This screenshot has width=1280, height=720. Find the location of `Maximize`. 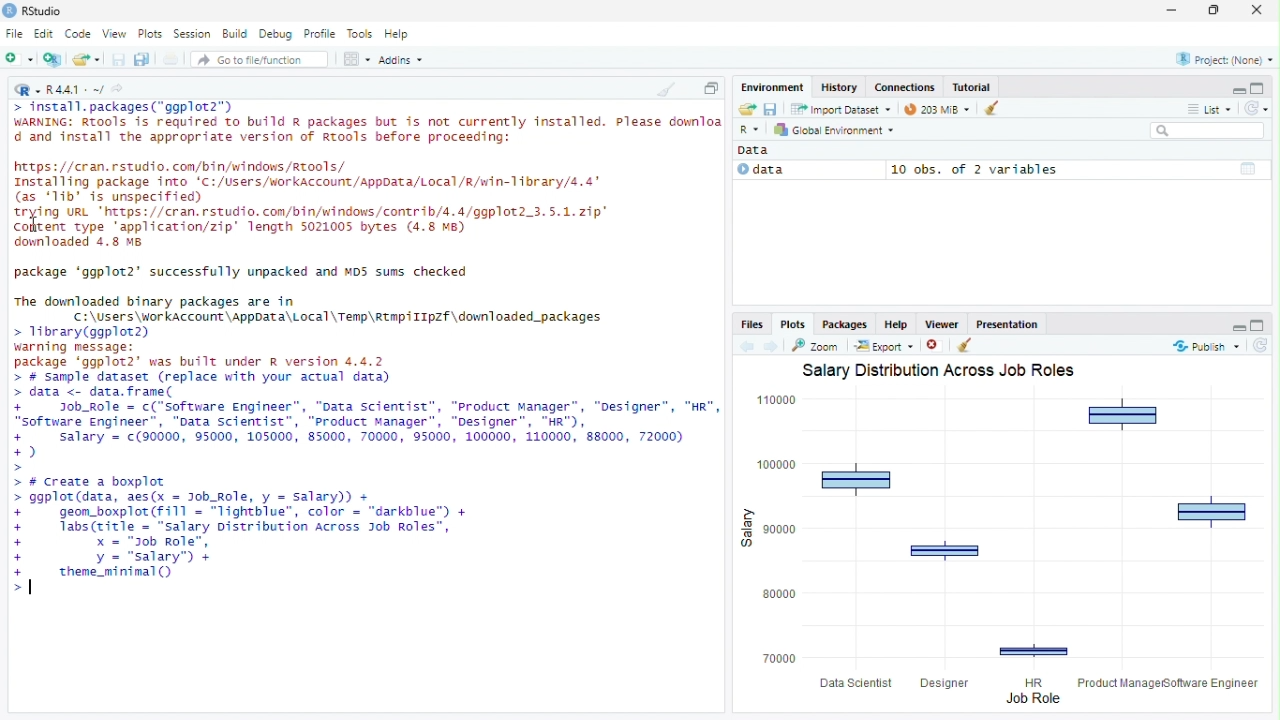

Maximize is located at coordinates (711, 88).